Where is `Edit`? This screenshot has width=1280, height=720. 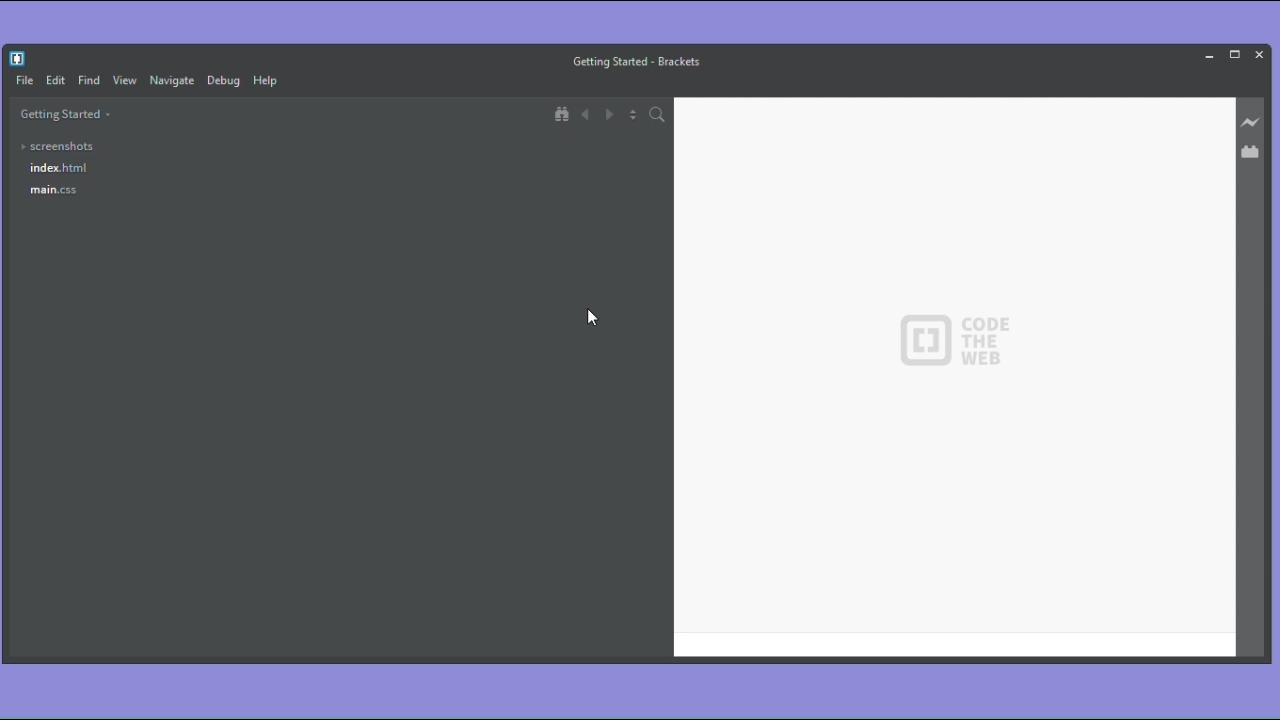
Edit is located at coordinates (55, 81).